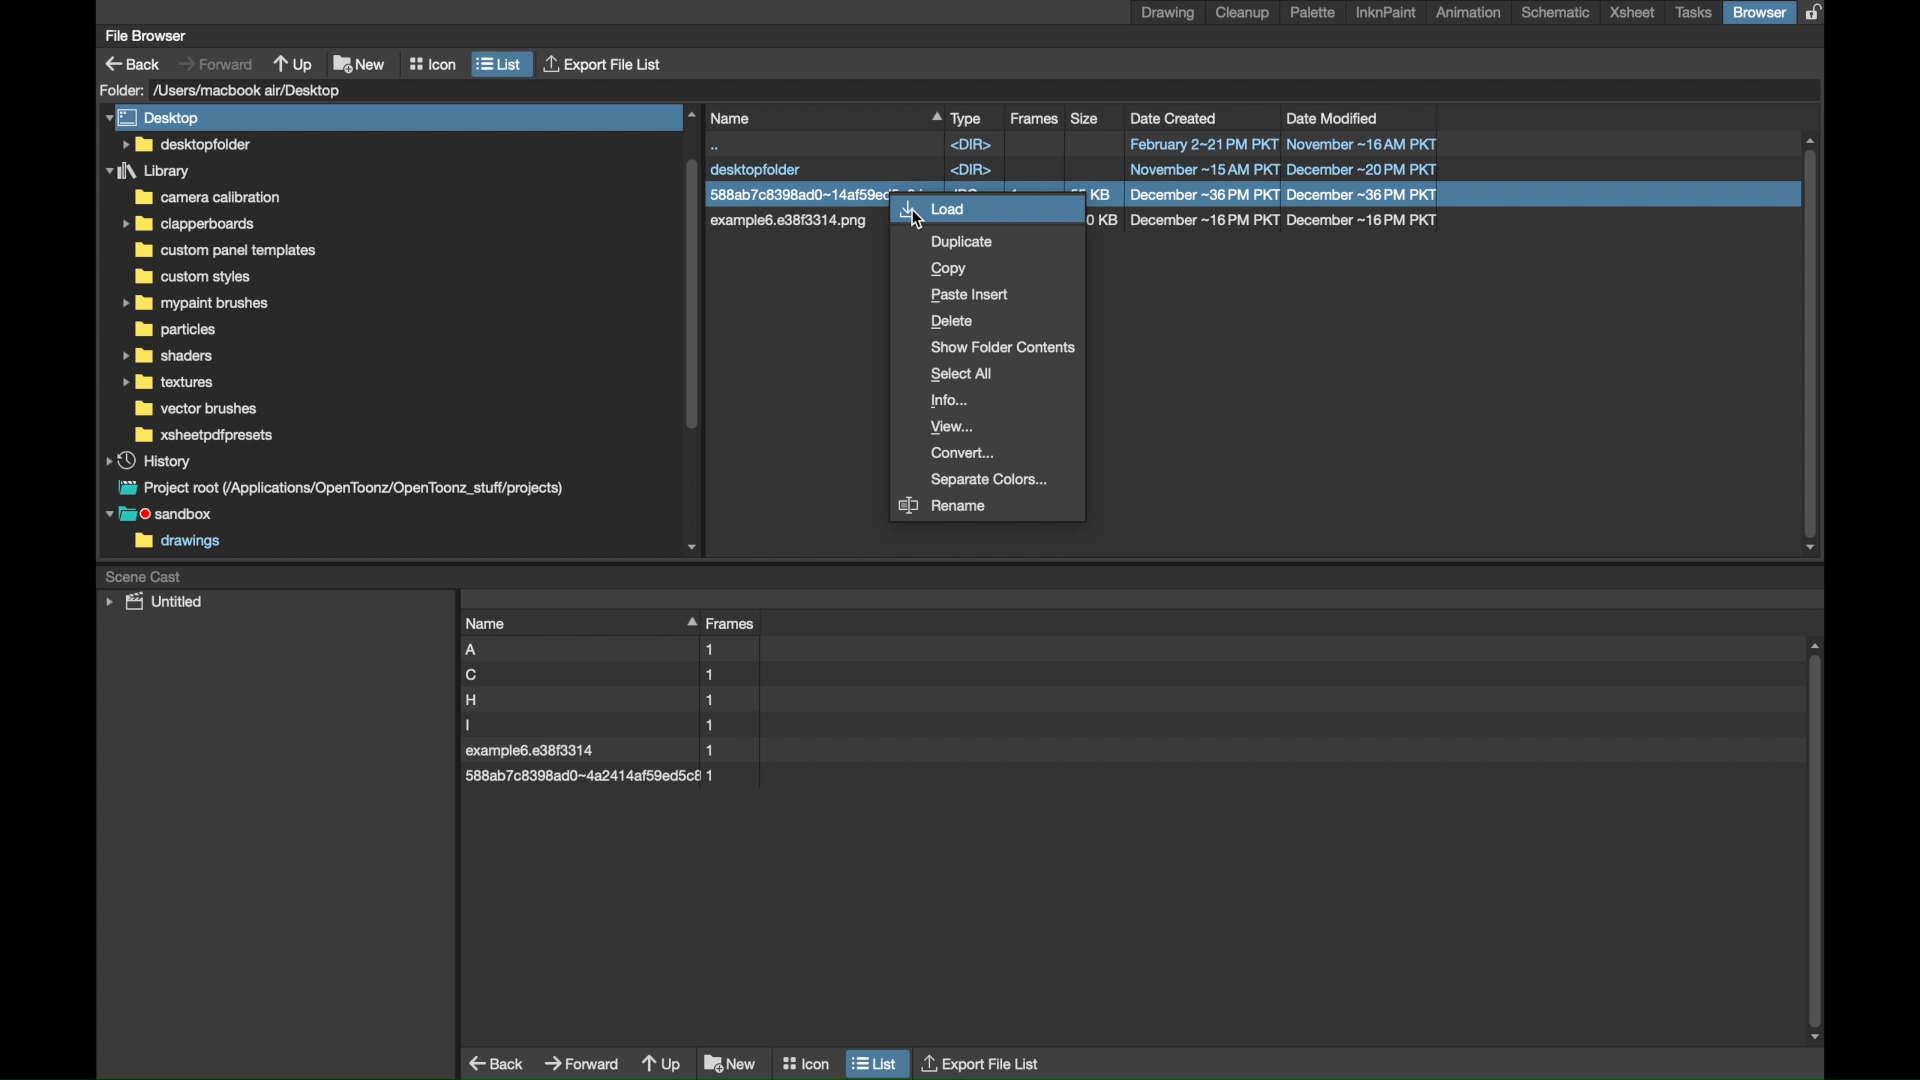 Image resolution: width=1920 pixels, height=1080 pixels. Describe the element at coordinates (154, 602) in the screenshot. I see `untitled` at that location.